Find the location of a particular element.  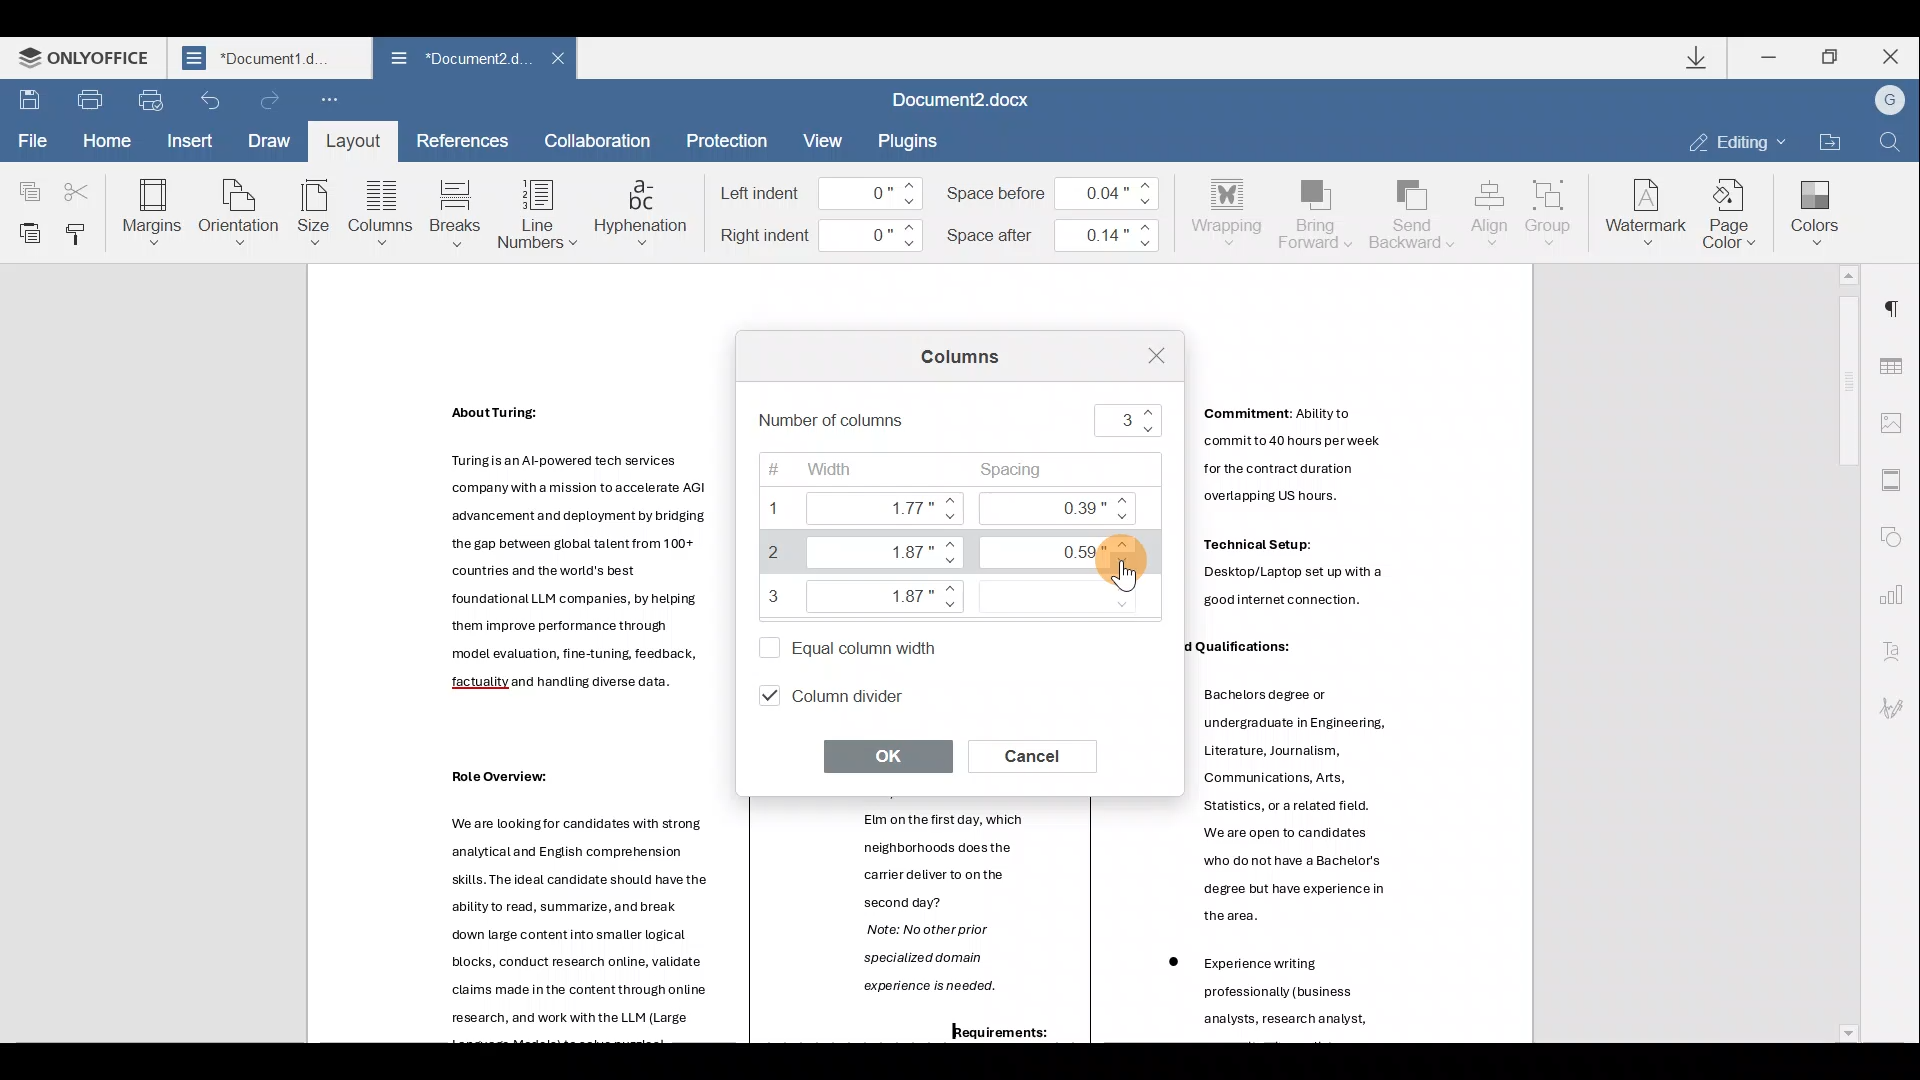

 is located at coordinates (1295, 467).